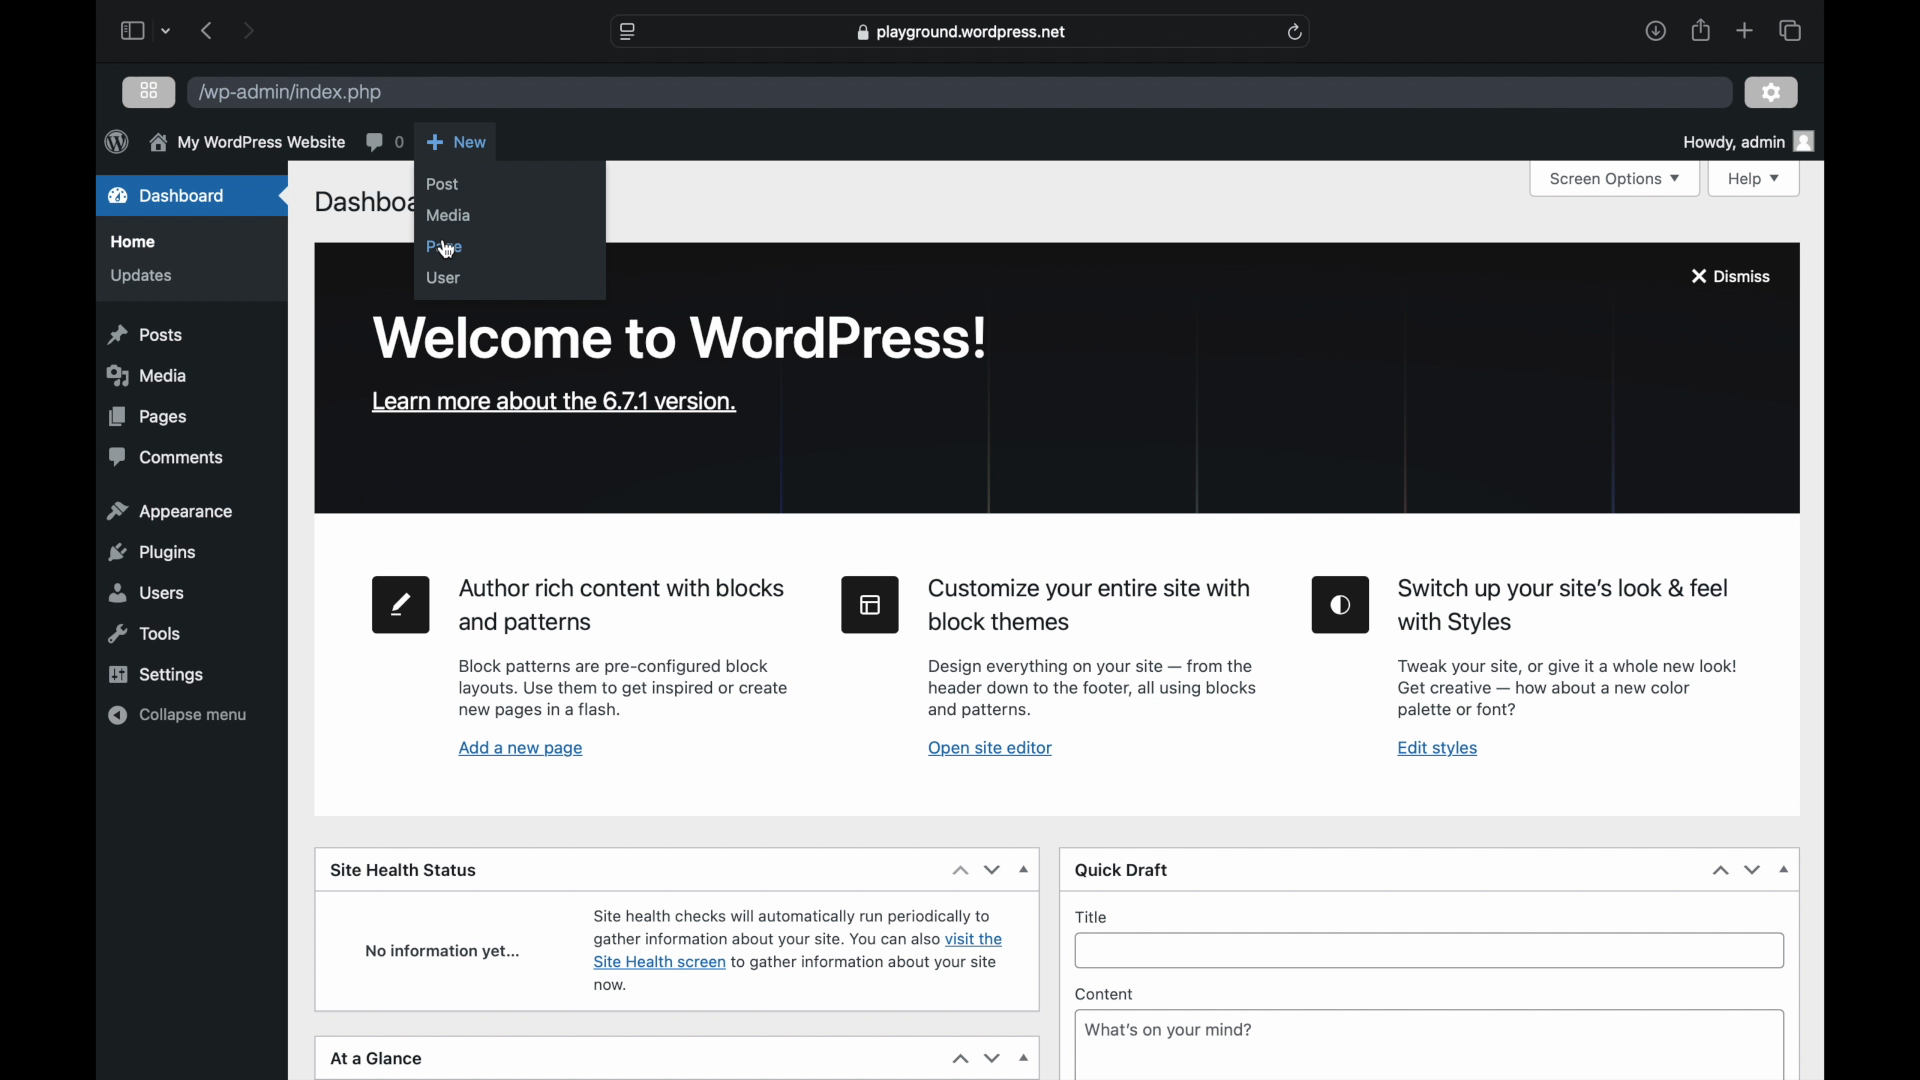 The width and height of the screenshot is (1920, 1080). What do you see at coordinates (246, 143) in the screenshot?
I see `my wordpress website` at bounding box center [246, 143].